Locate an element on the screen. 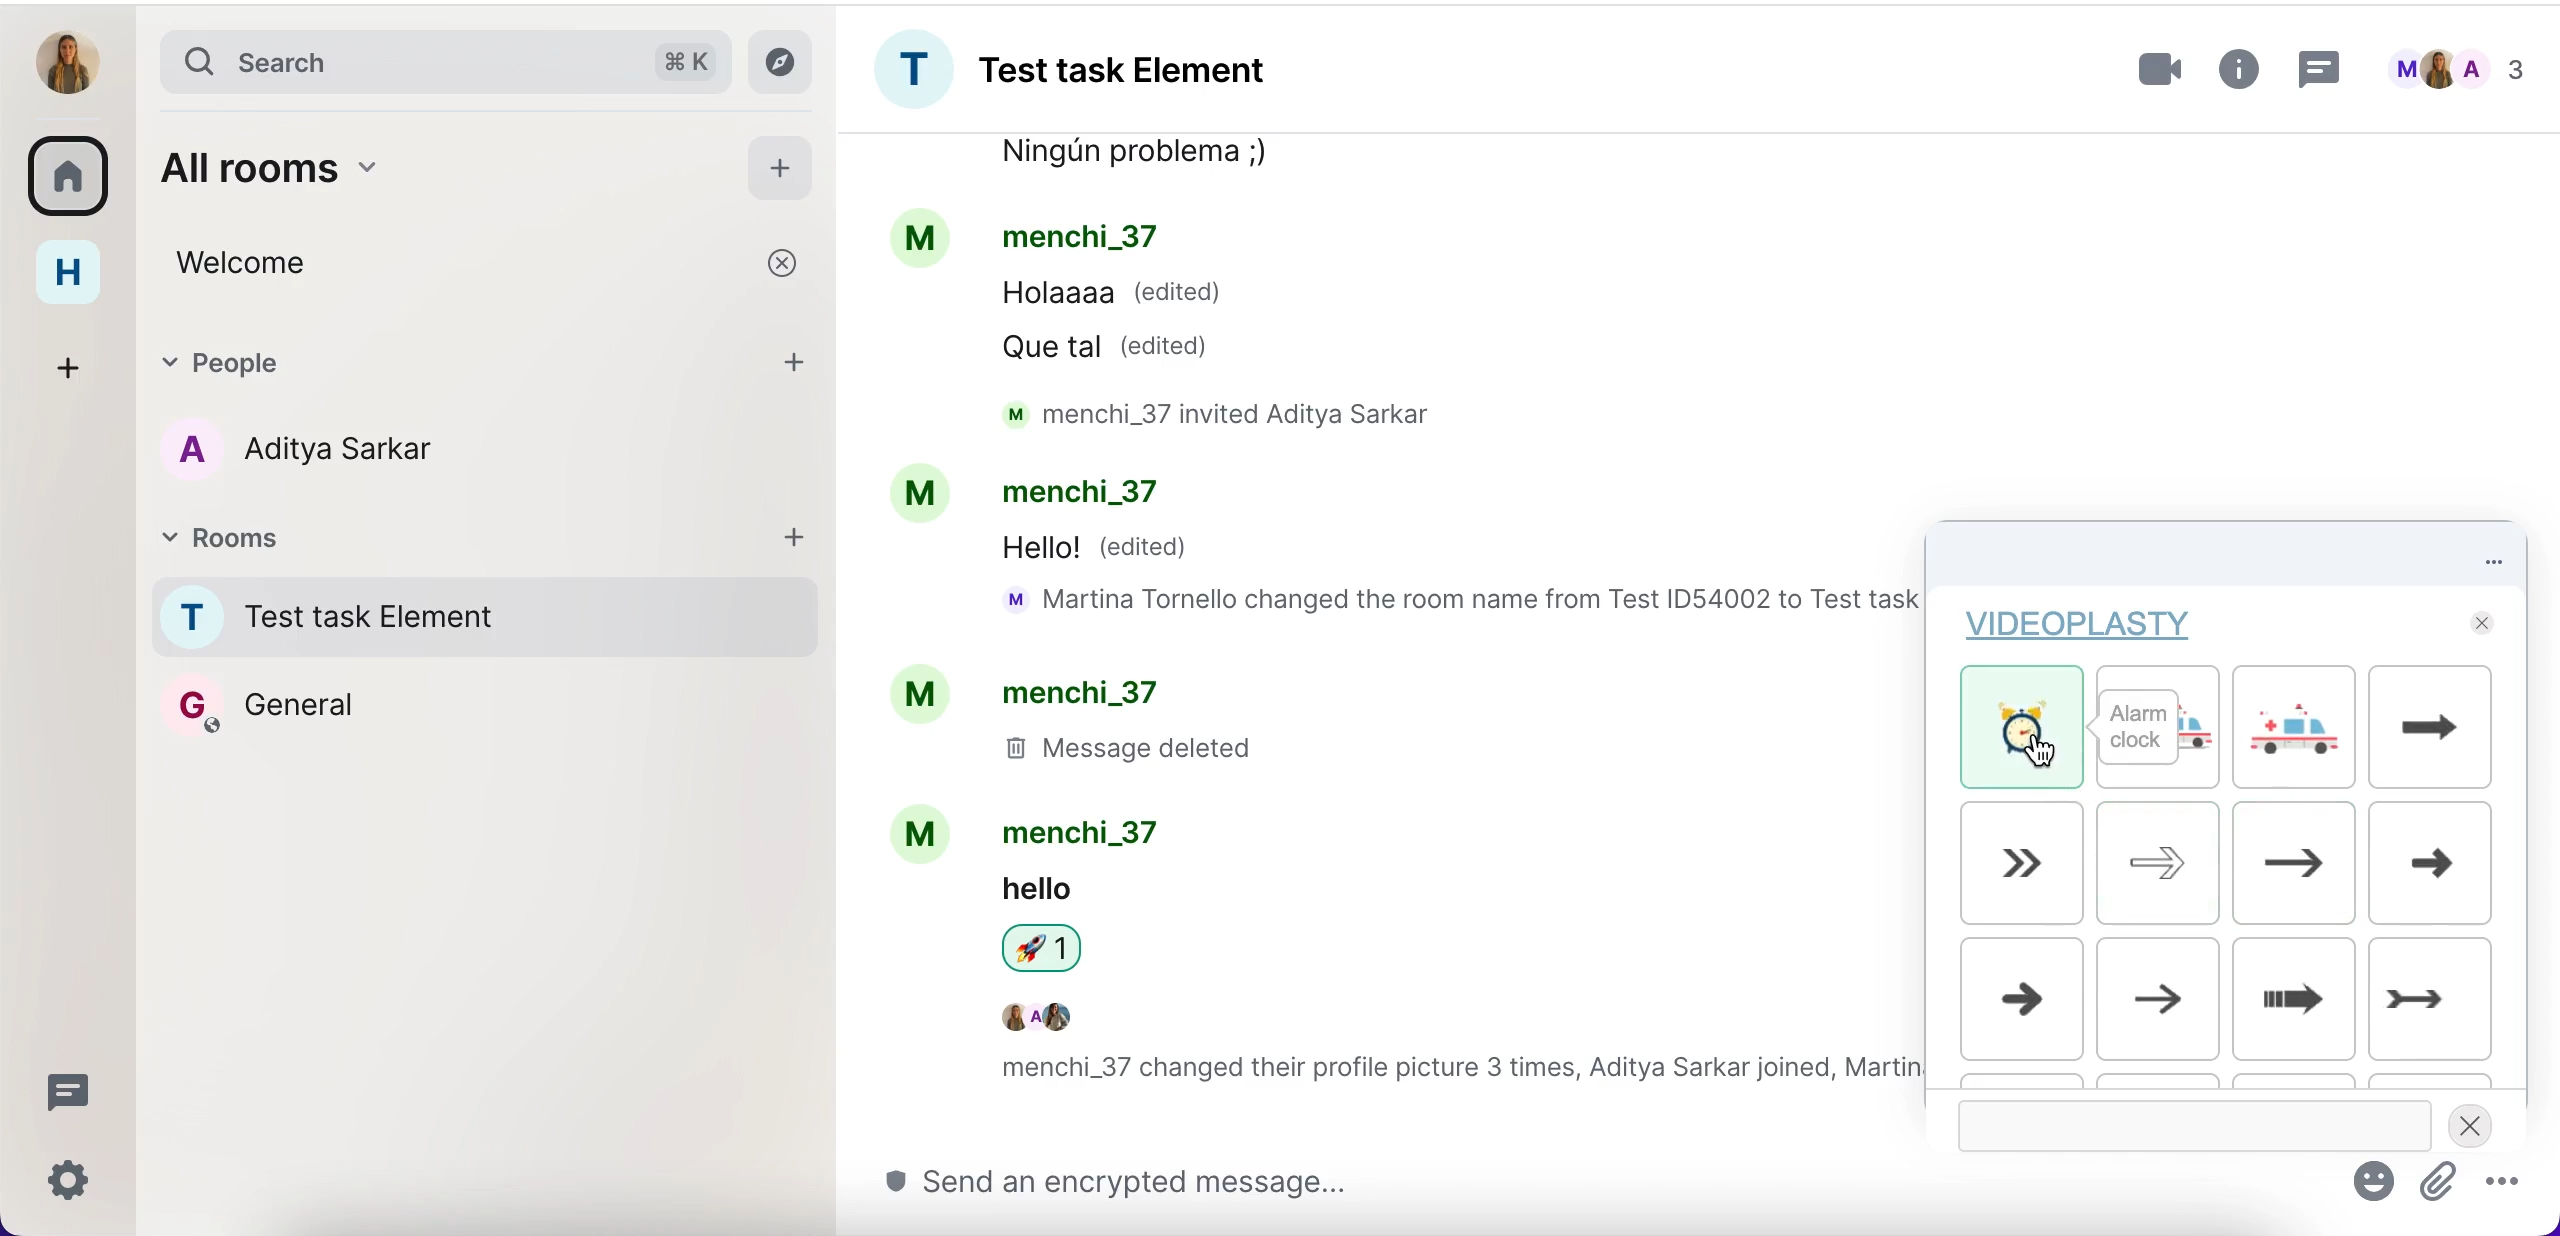 This screenshot has width=2560, height=1236. gif search bar is located at coordinates (2196, 1127).